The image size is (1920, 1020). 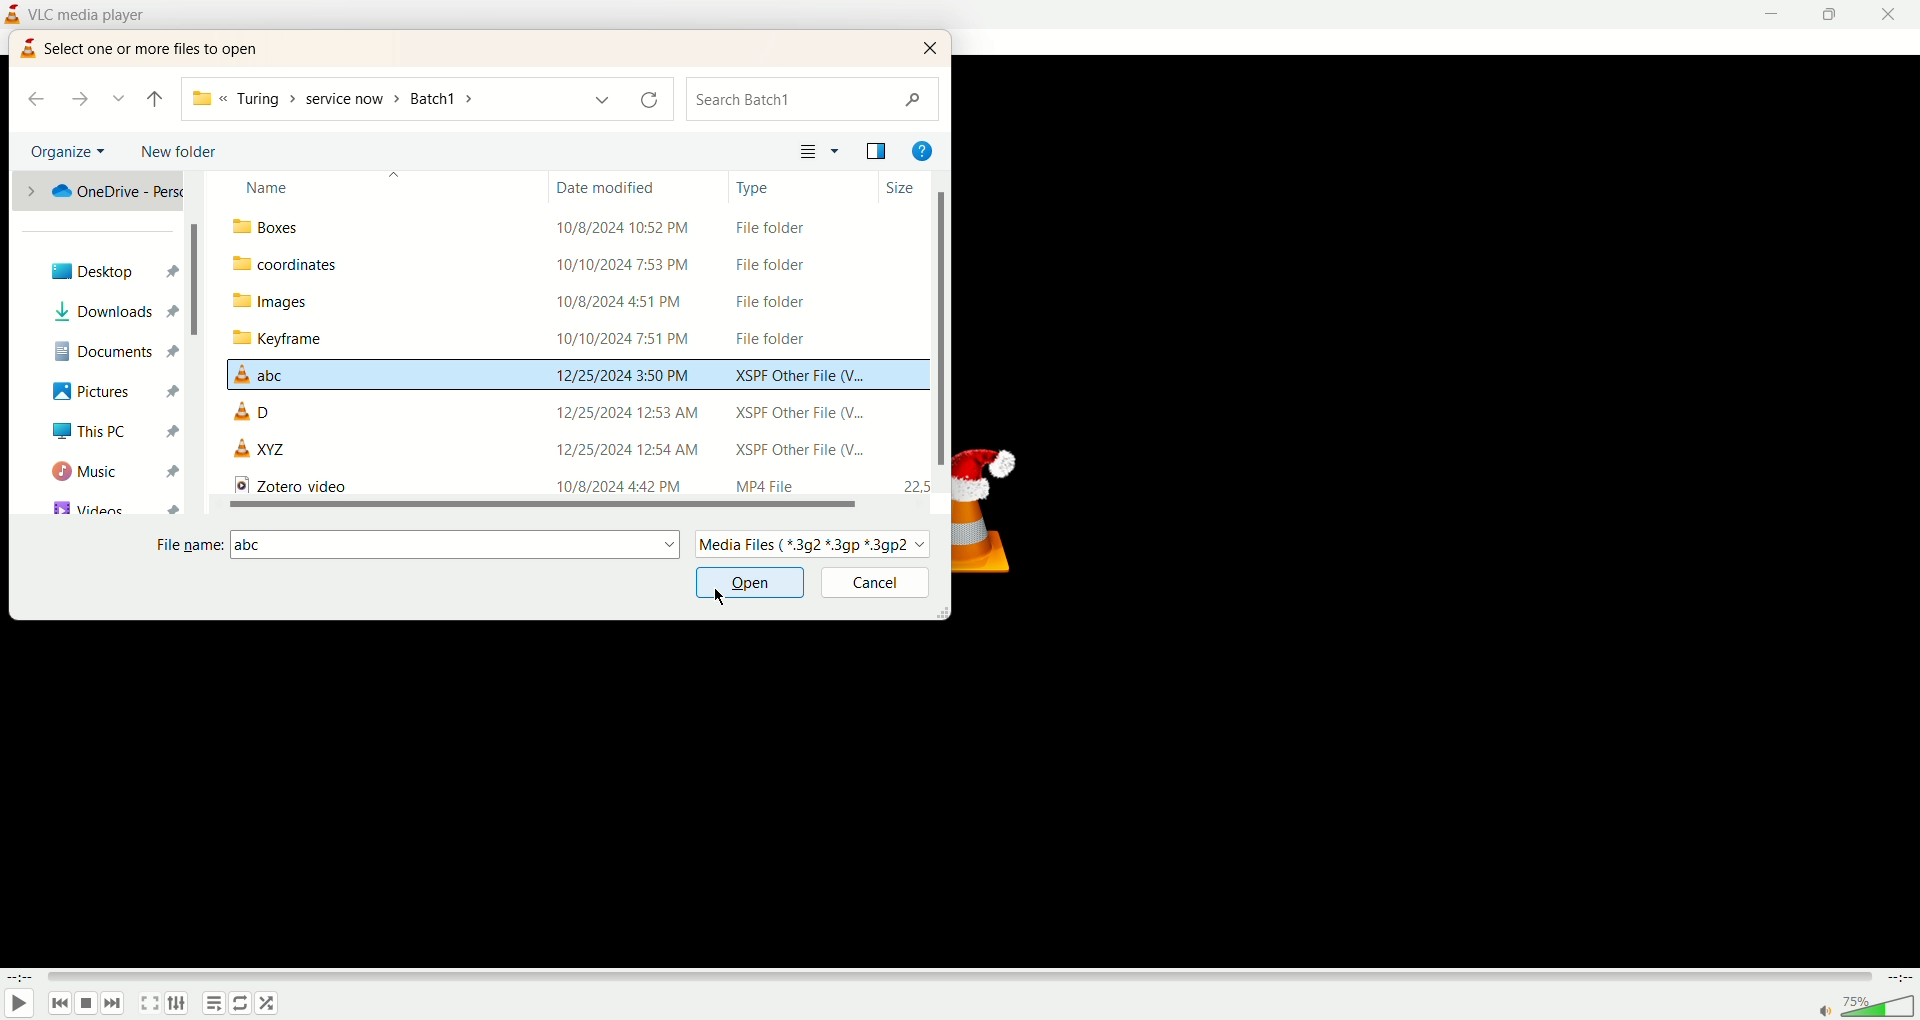 I want to click on file, so click(x=575, y=375).